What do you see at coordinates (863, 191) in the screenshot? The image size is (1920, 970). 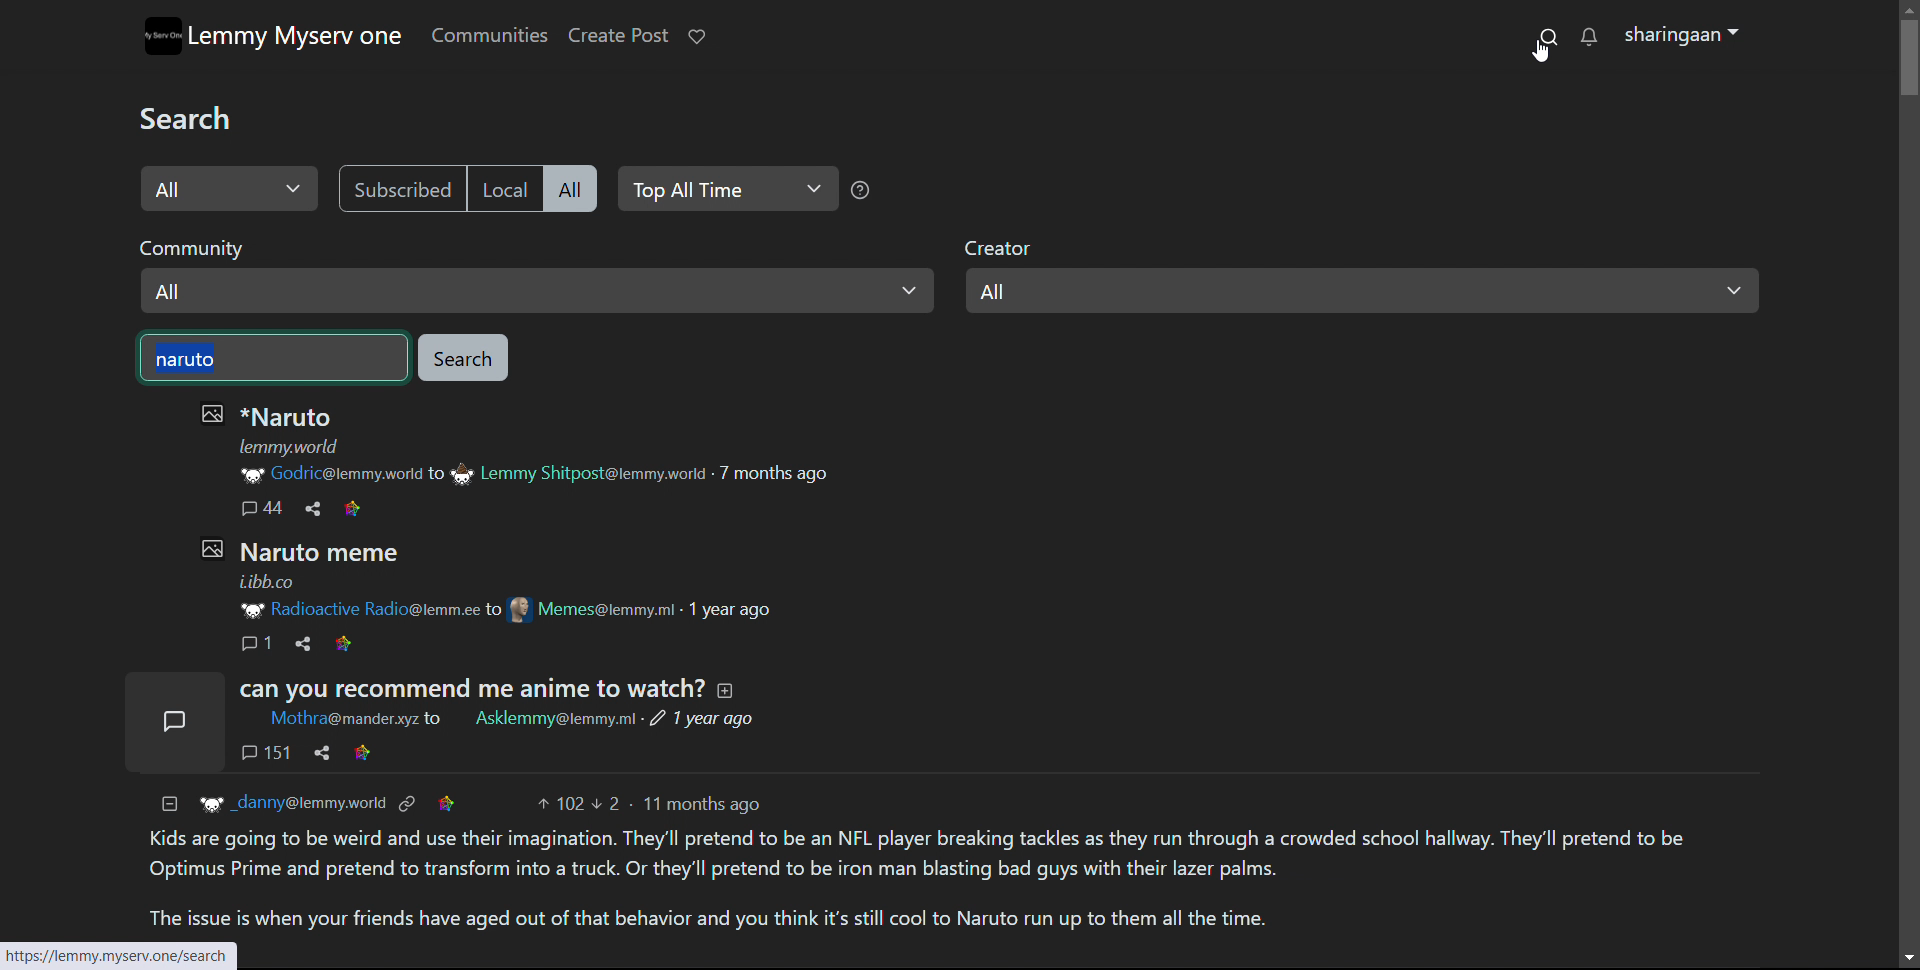 I see `Top All Time` at bounding box center [863, 191].